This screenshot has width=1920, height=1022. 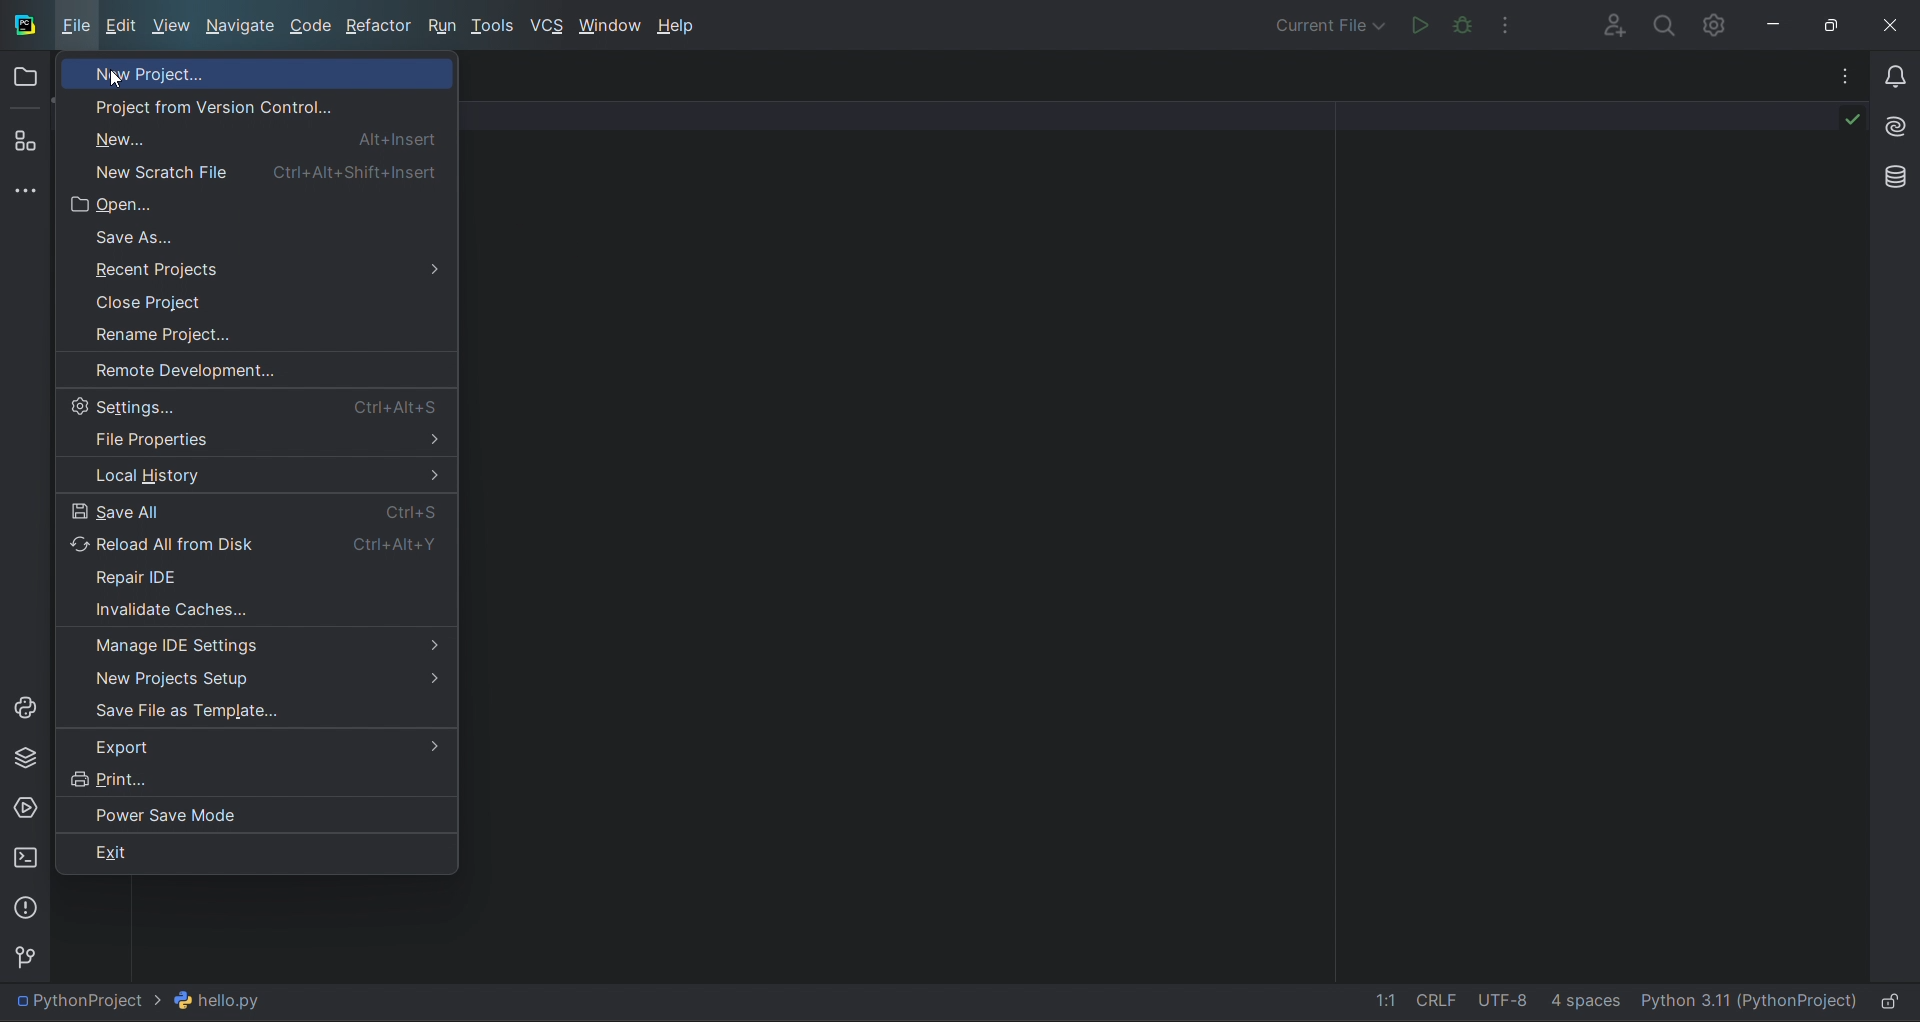 I want to click on close, so click(x=251, y=300).